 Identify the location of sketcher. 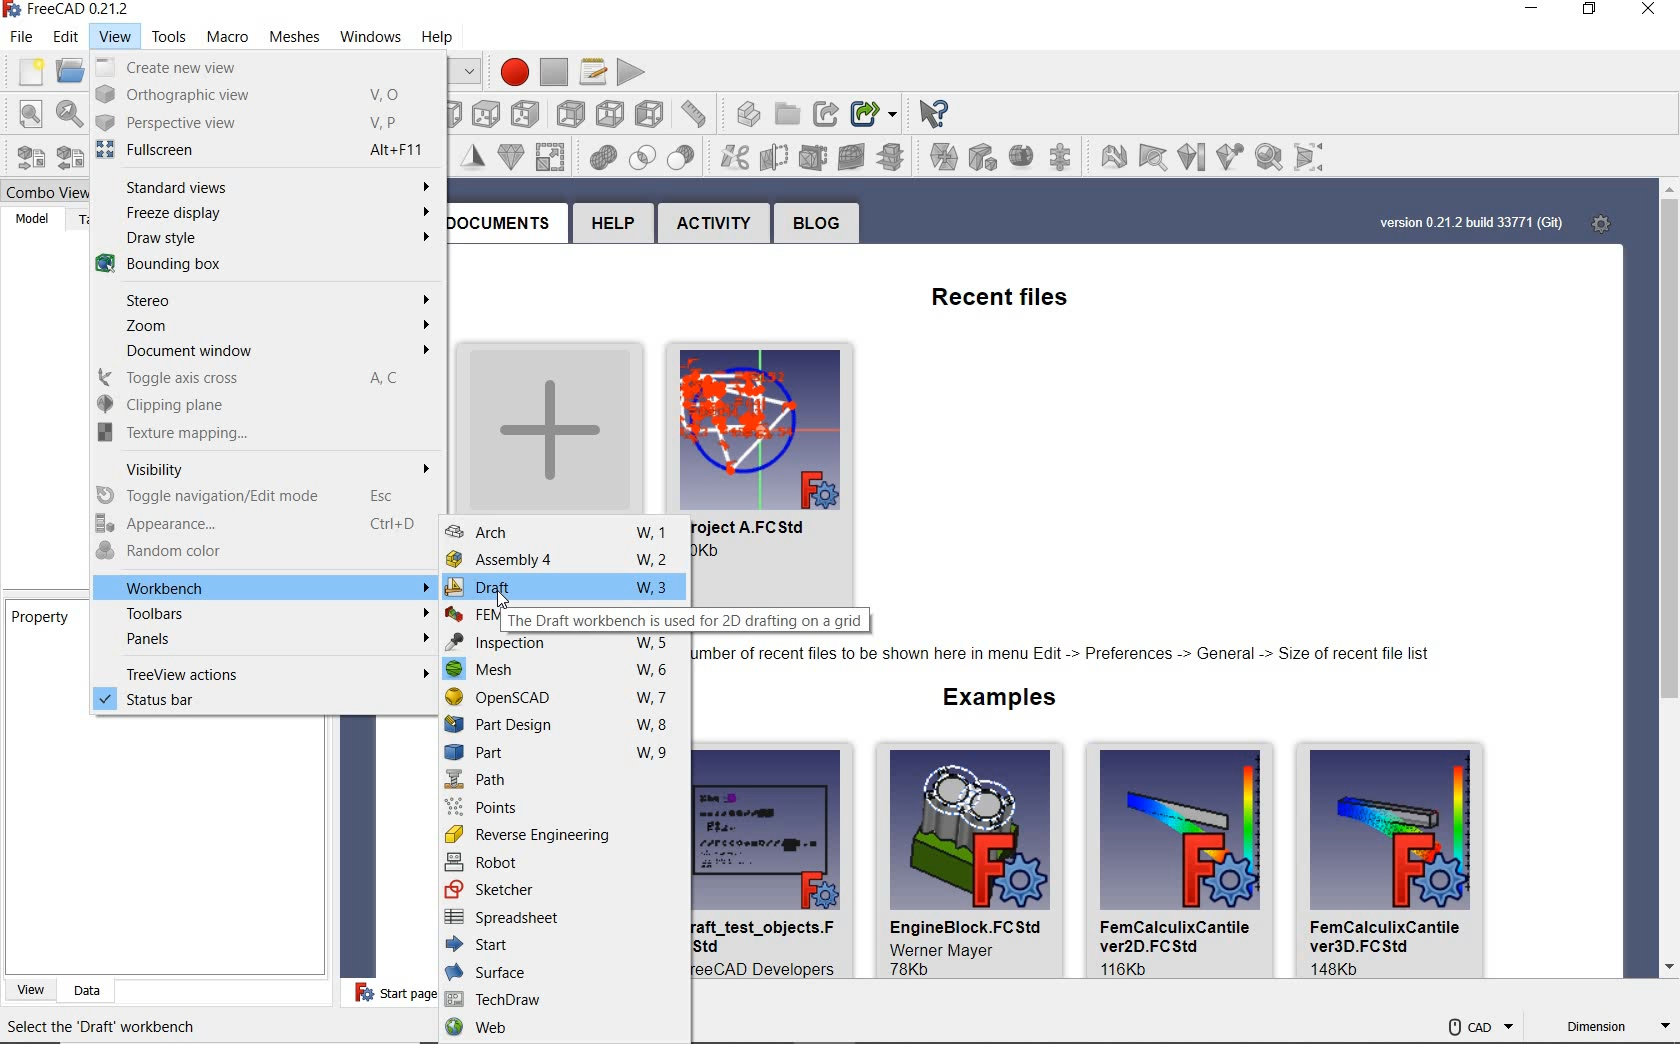
(564, 889).